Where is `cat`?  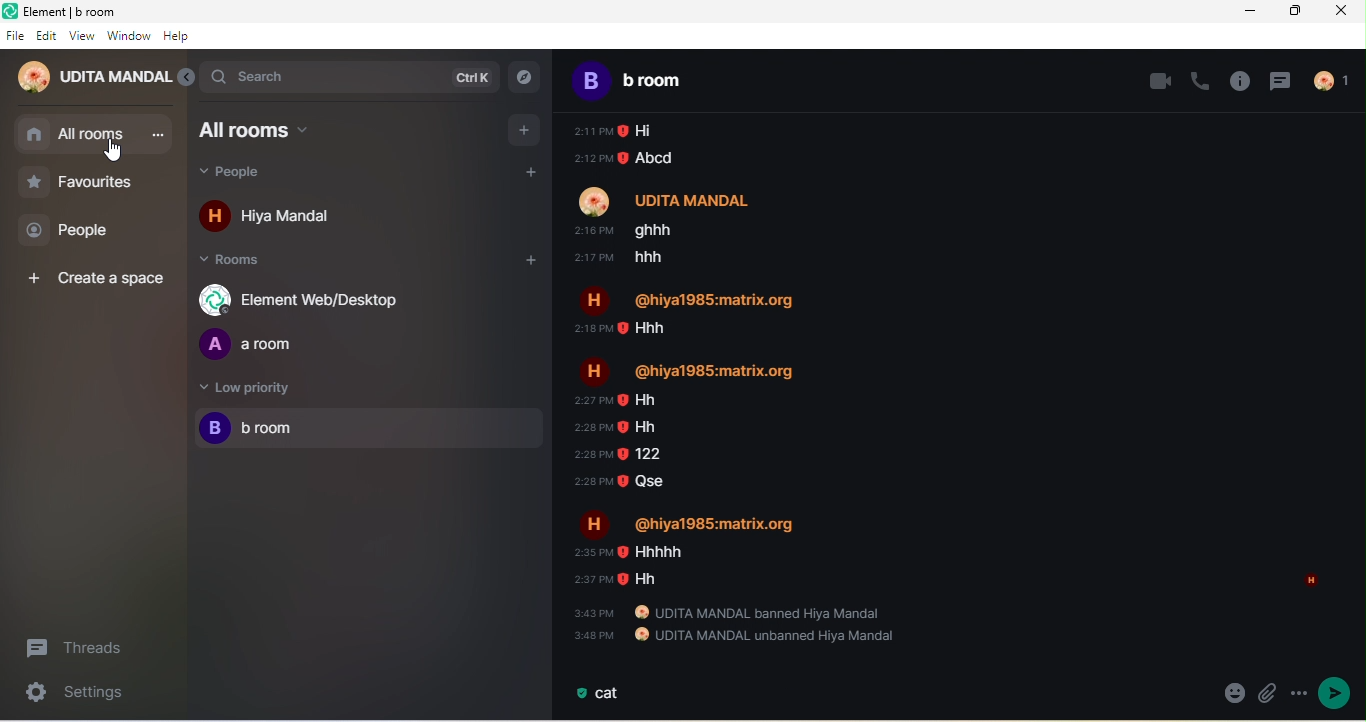 cat is located at coordinates (601, 695).